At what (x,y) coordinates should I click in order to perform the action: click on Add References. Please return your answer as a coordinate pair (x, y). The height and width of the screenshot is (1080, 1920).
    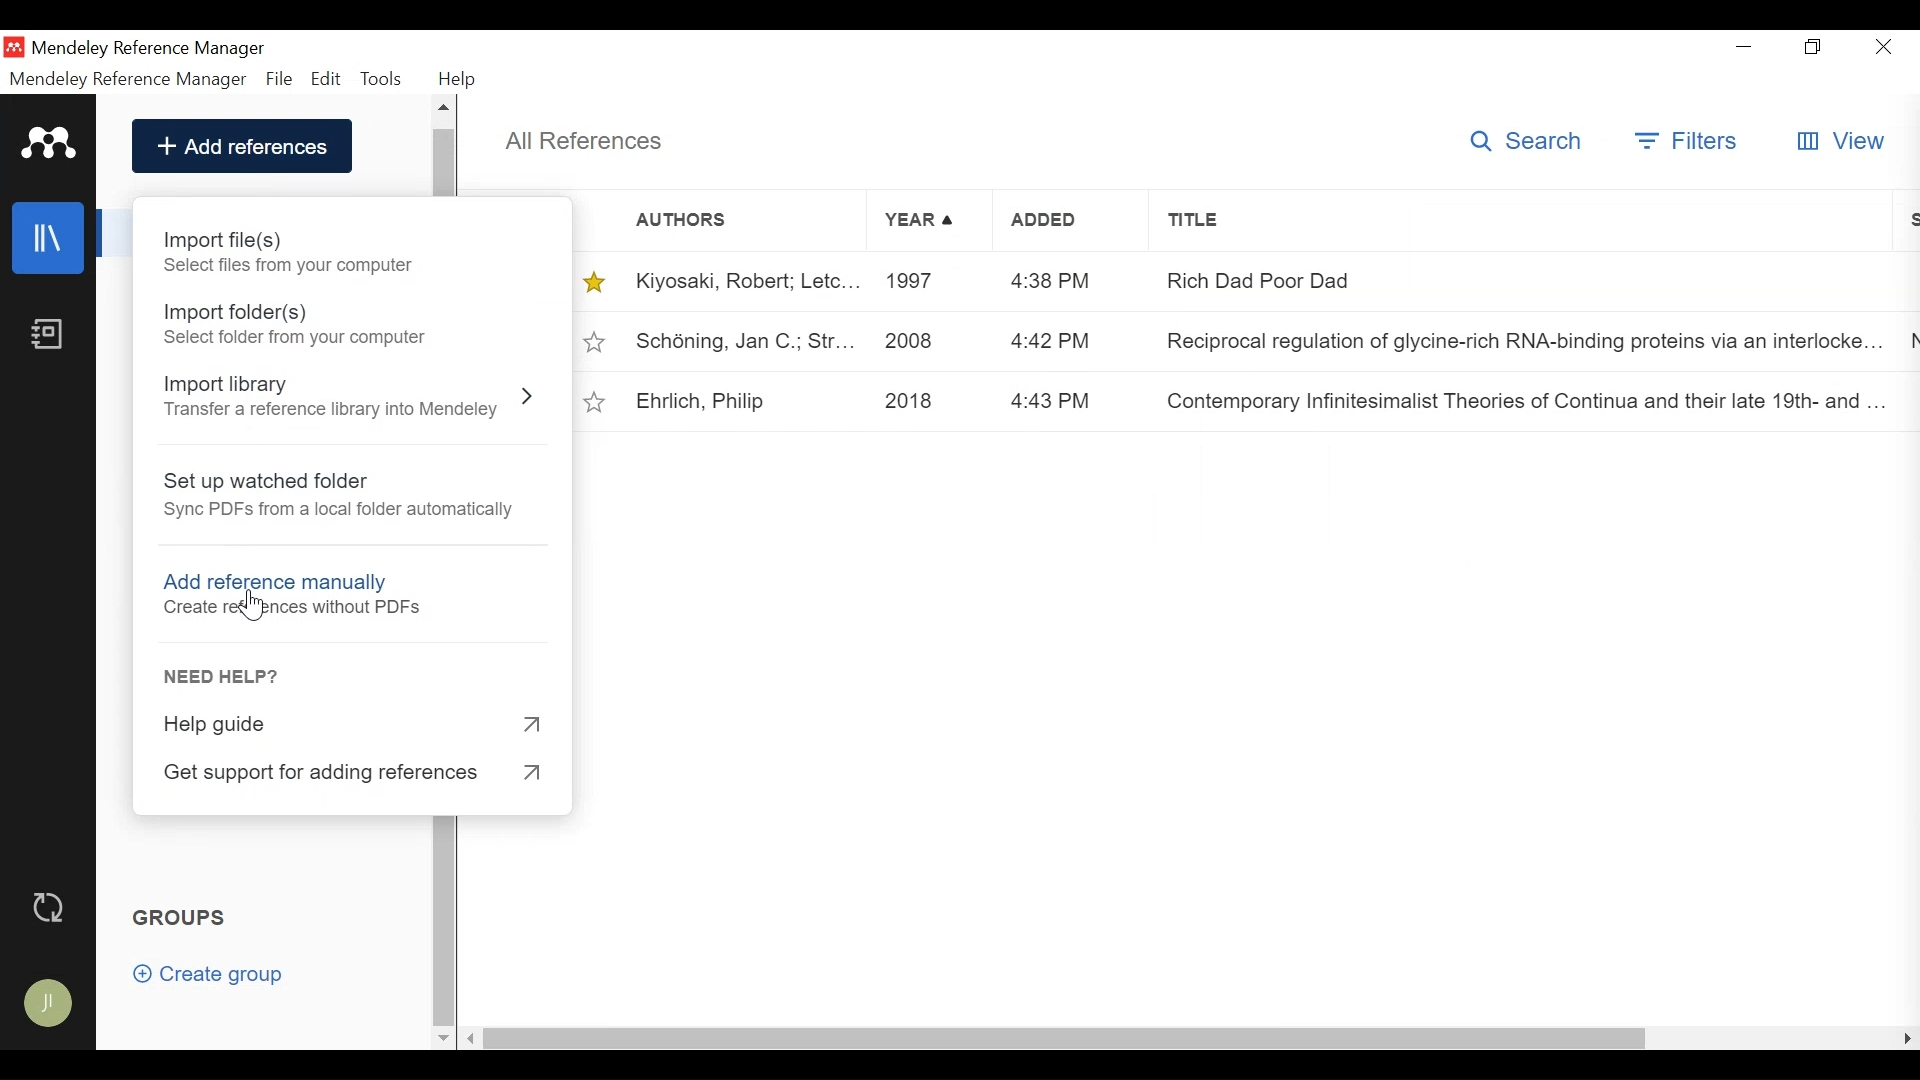
    Looking at the image, I should click on (242, 145).